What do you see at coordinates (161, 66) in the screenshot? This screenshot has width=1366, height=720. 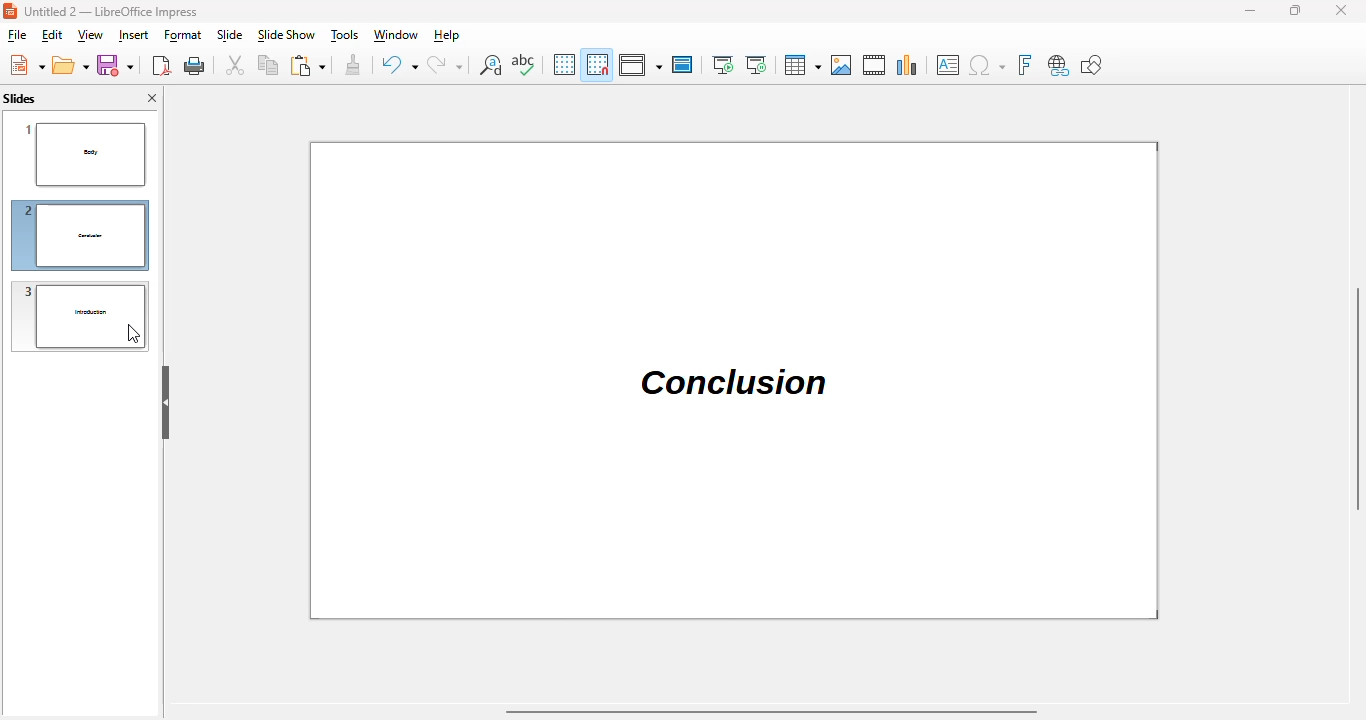 I see `export directly as PDF` at bounding box center [161, 66].